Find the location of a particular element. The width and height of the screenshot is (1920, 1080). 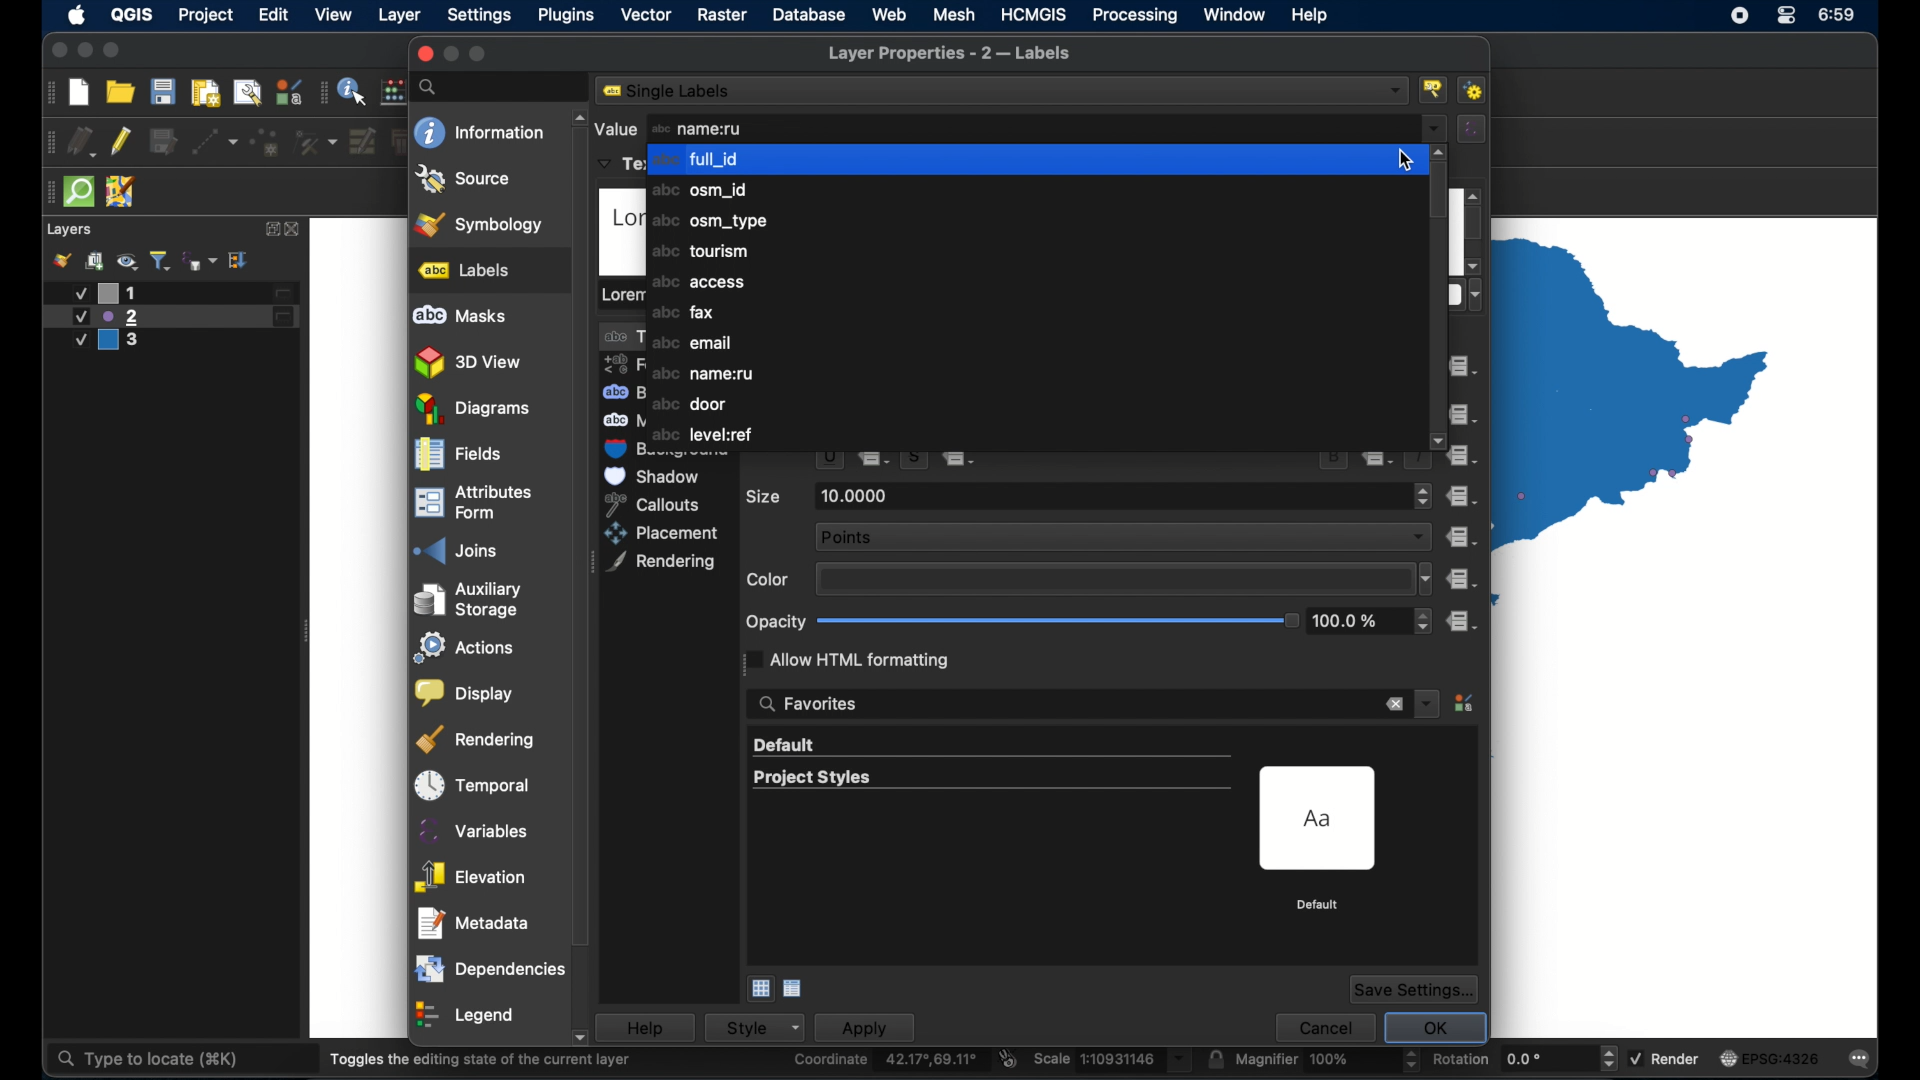

labels is located at coordinates (465, 270).